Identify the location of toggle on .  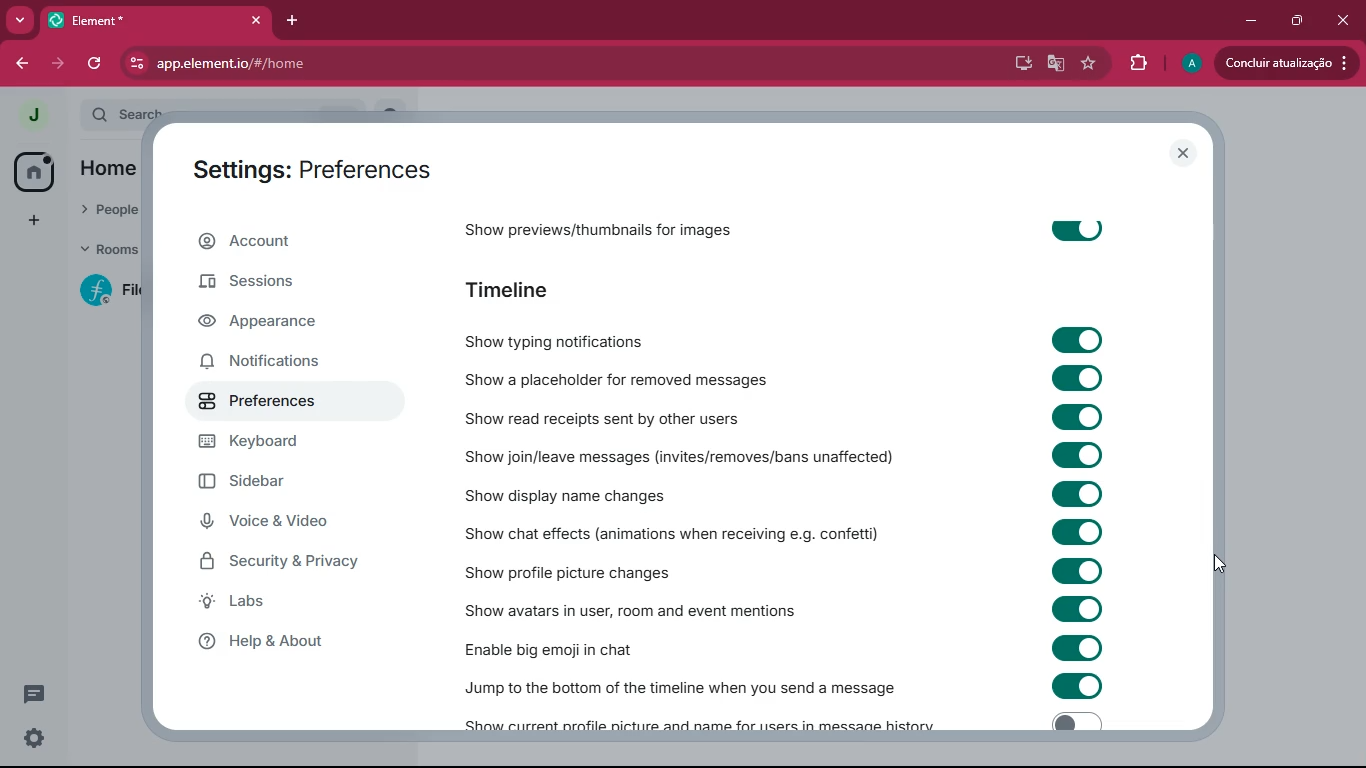
(1083, 688).